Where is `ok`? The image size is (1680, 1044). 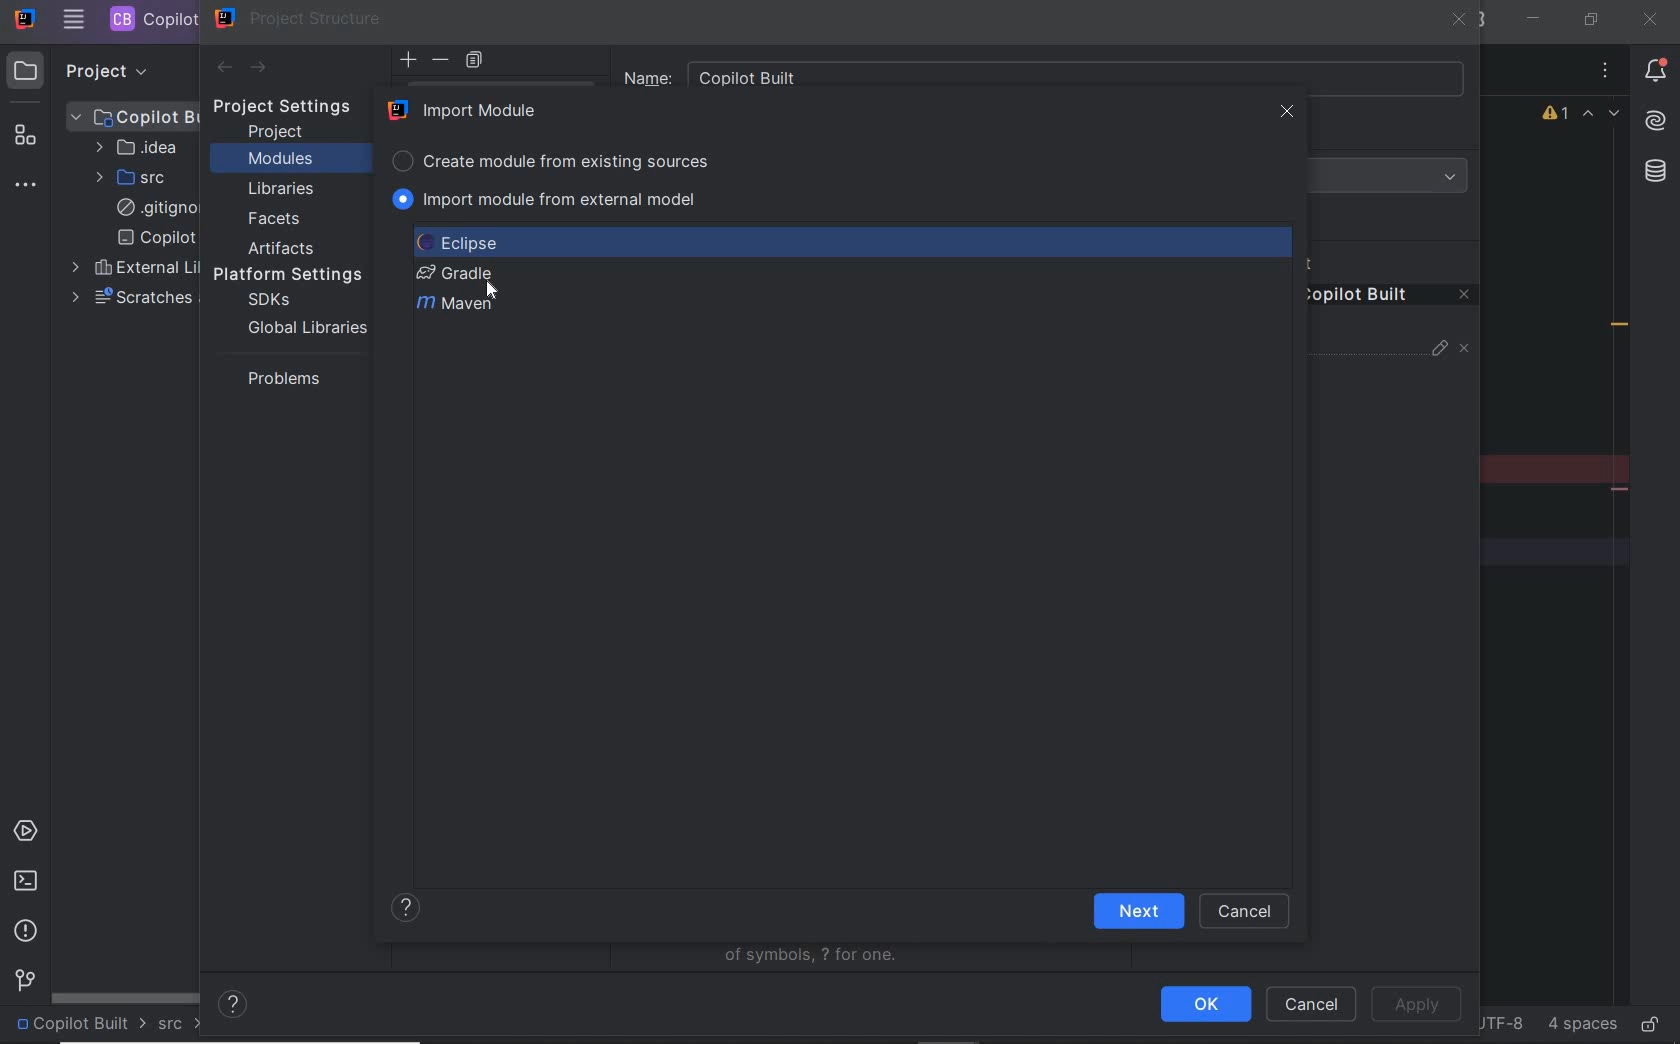
ok is located at coordinates (1205, 1004).